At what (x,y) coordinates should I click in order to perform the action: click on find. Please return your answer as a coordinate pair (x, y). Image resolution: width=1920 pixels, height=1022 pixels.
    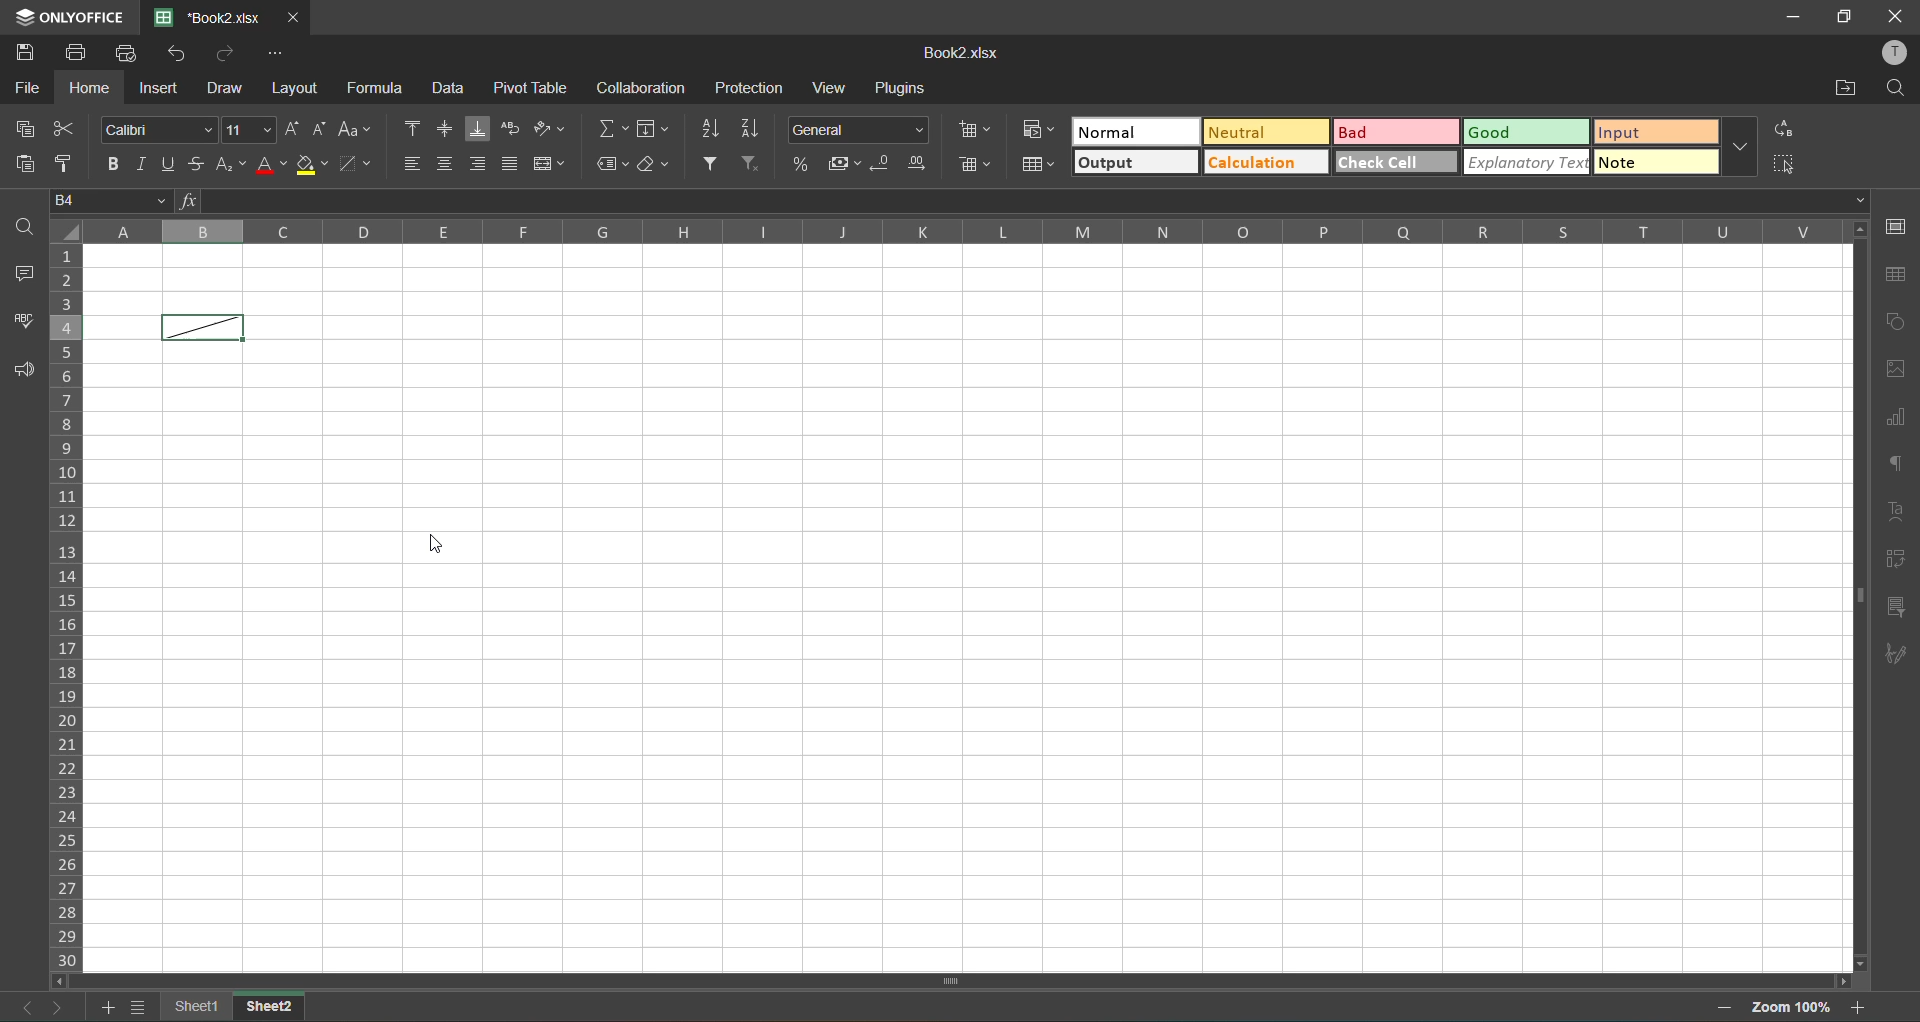
    Looking at the image, I should click on (1894, 90).